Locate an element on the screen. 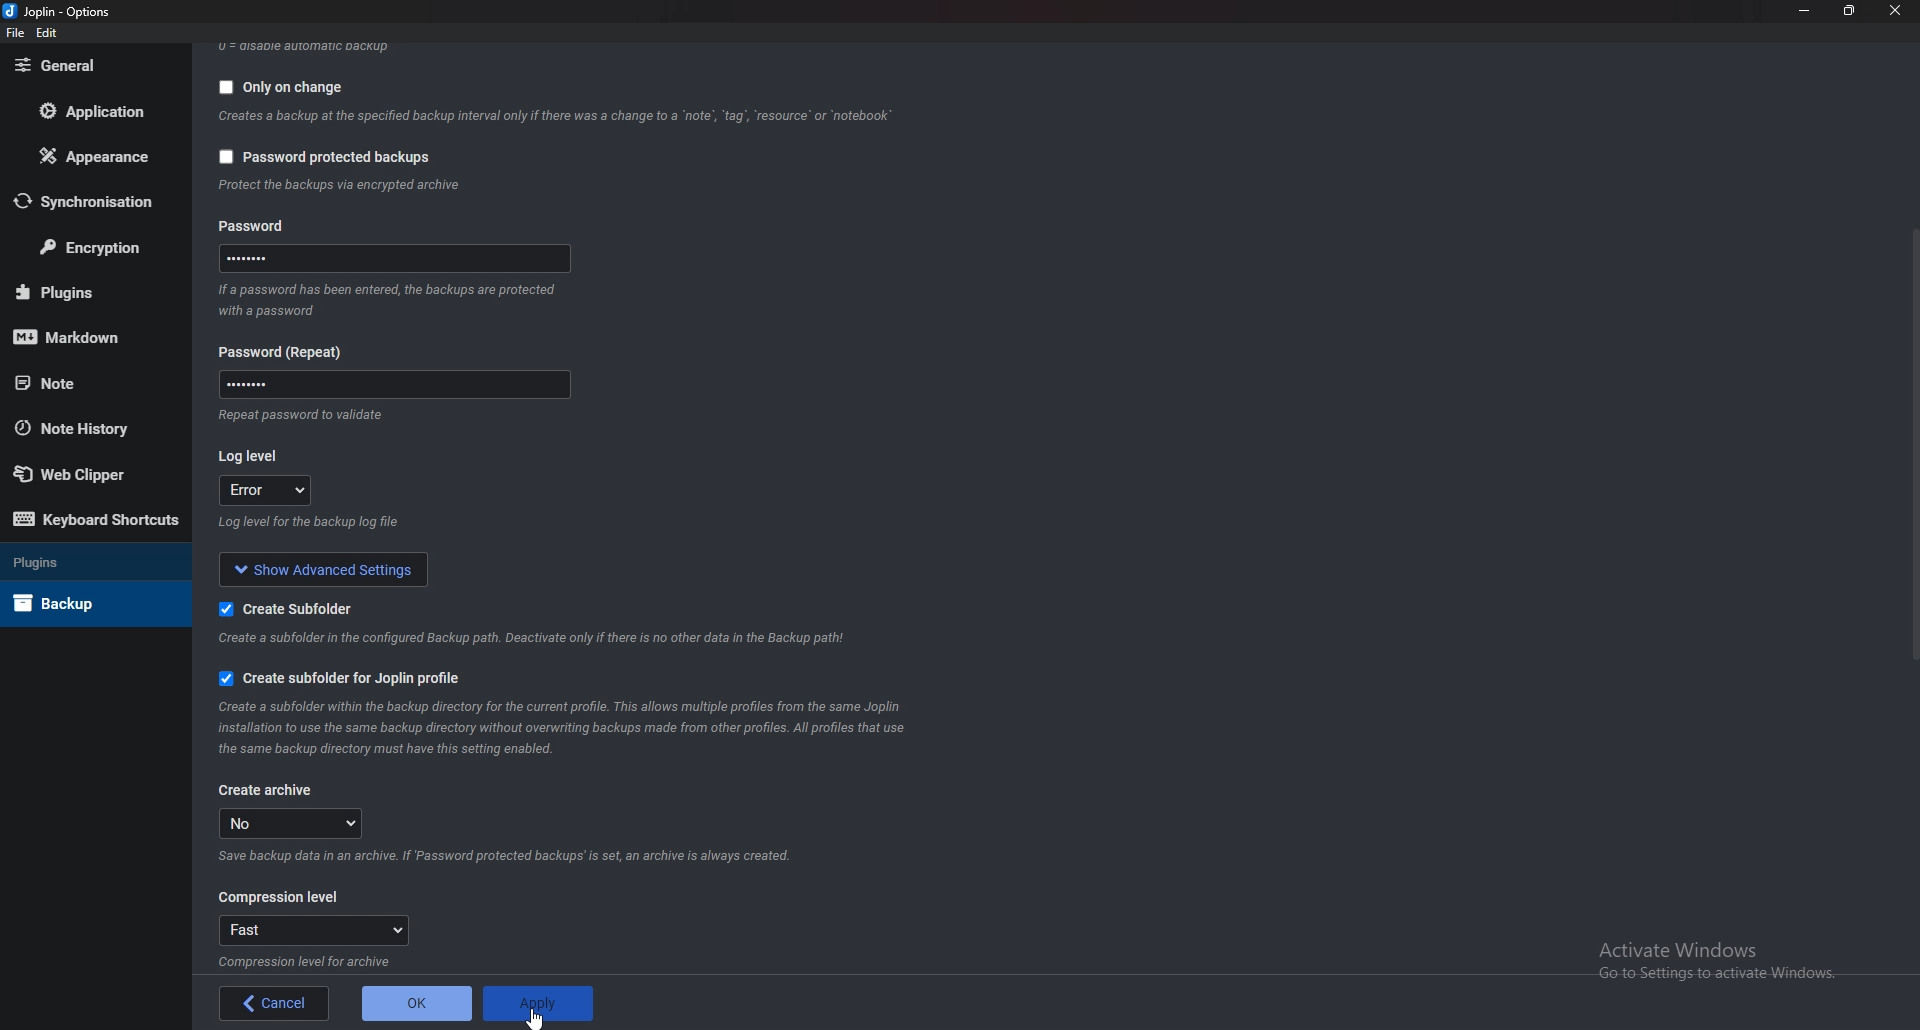  Password protected backups is located at coordinates (328, 159).